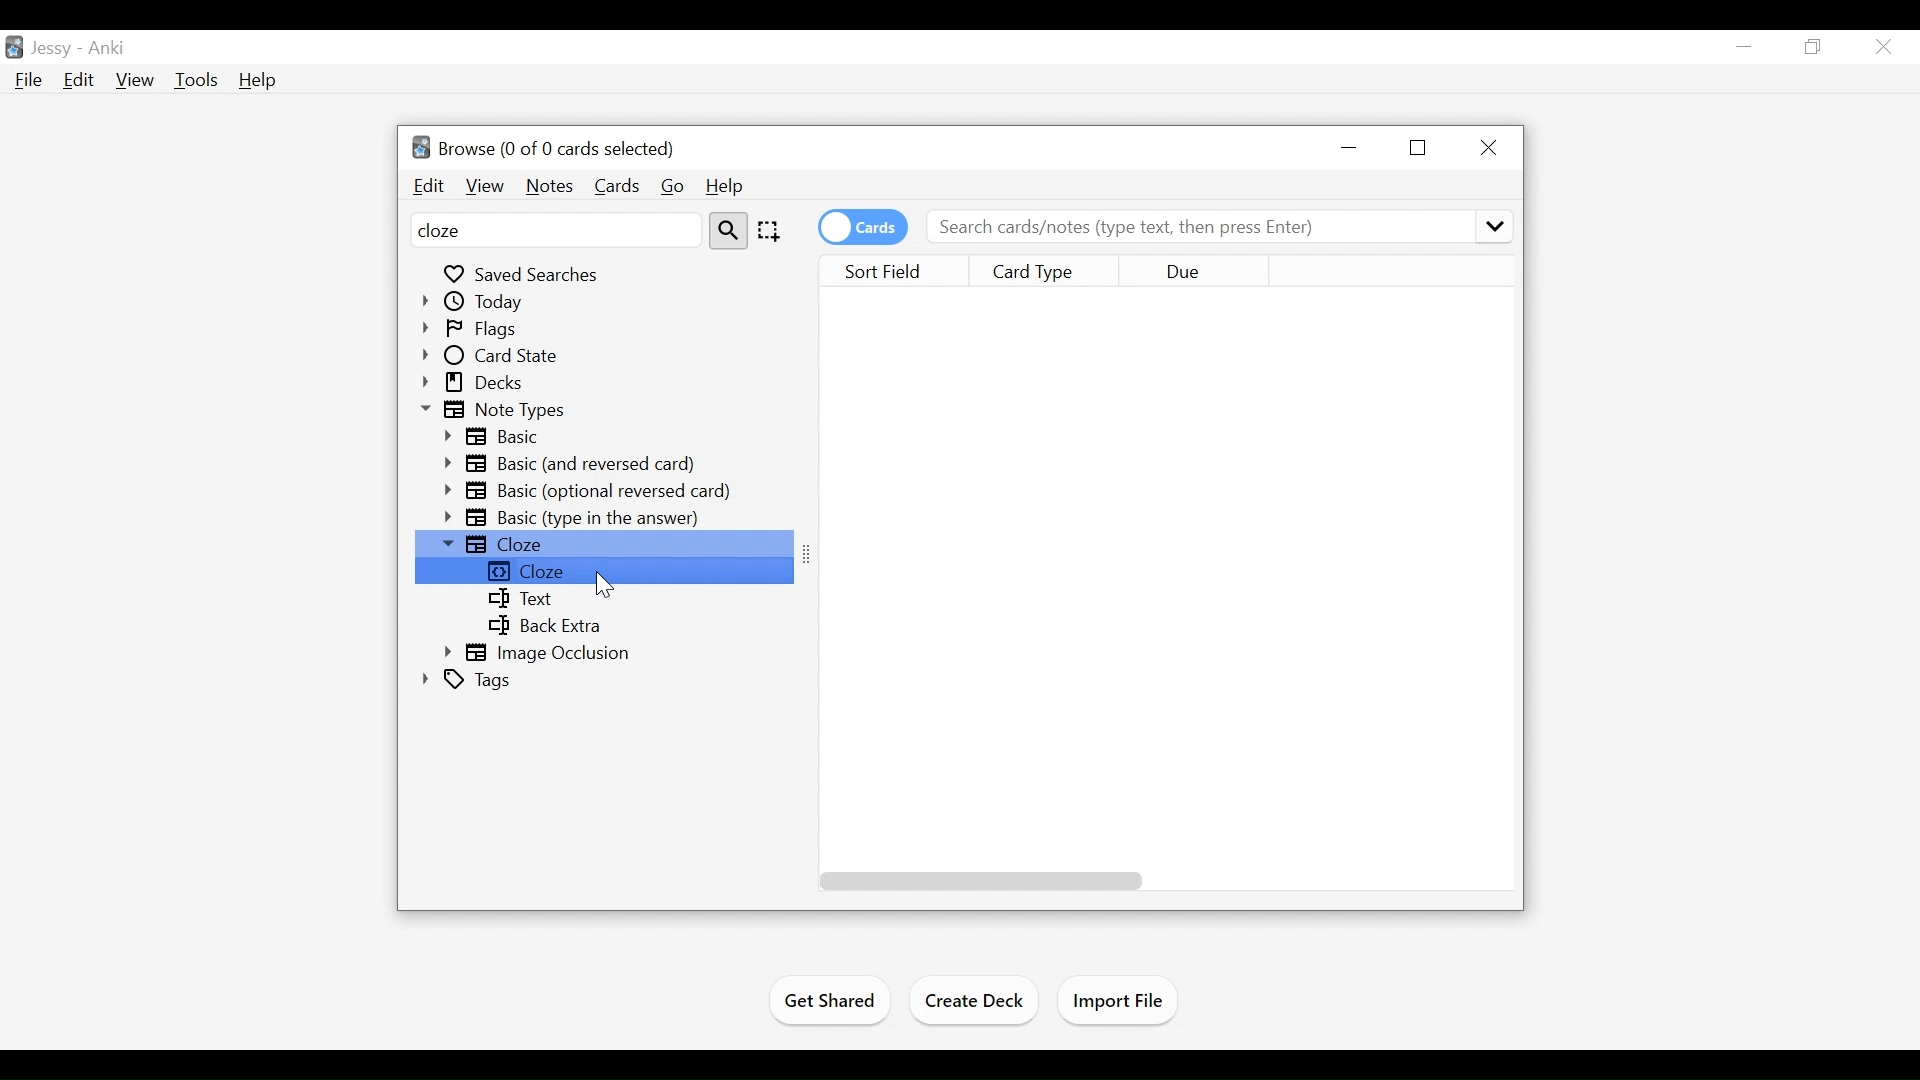 The image size is (1920, 1080). Describe the element at coordinates (977, 879) in the screenshot. I see `Horizontal scrollbar` at that location.